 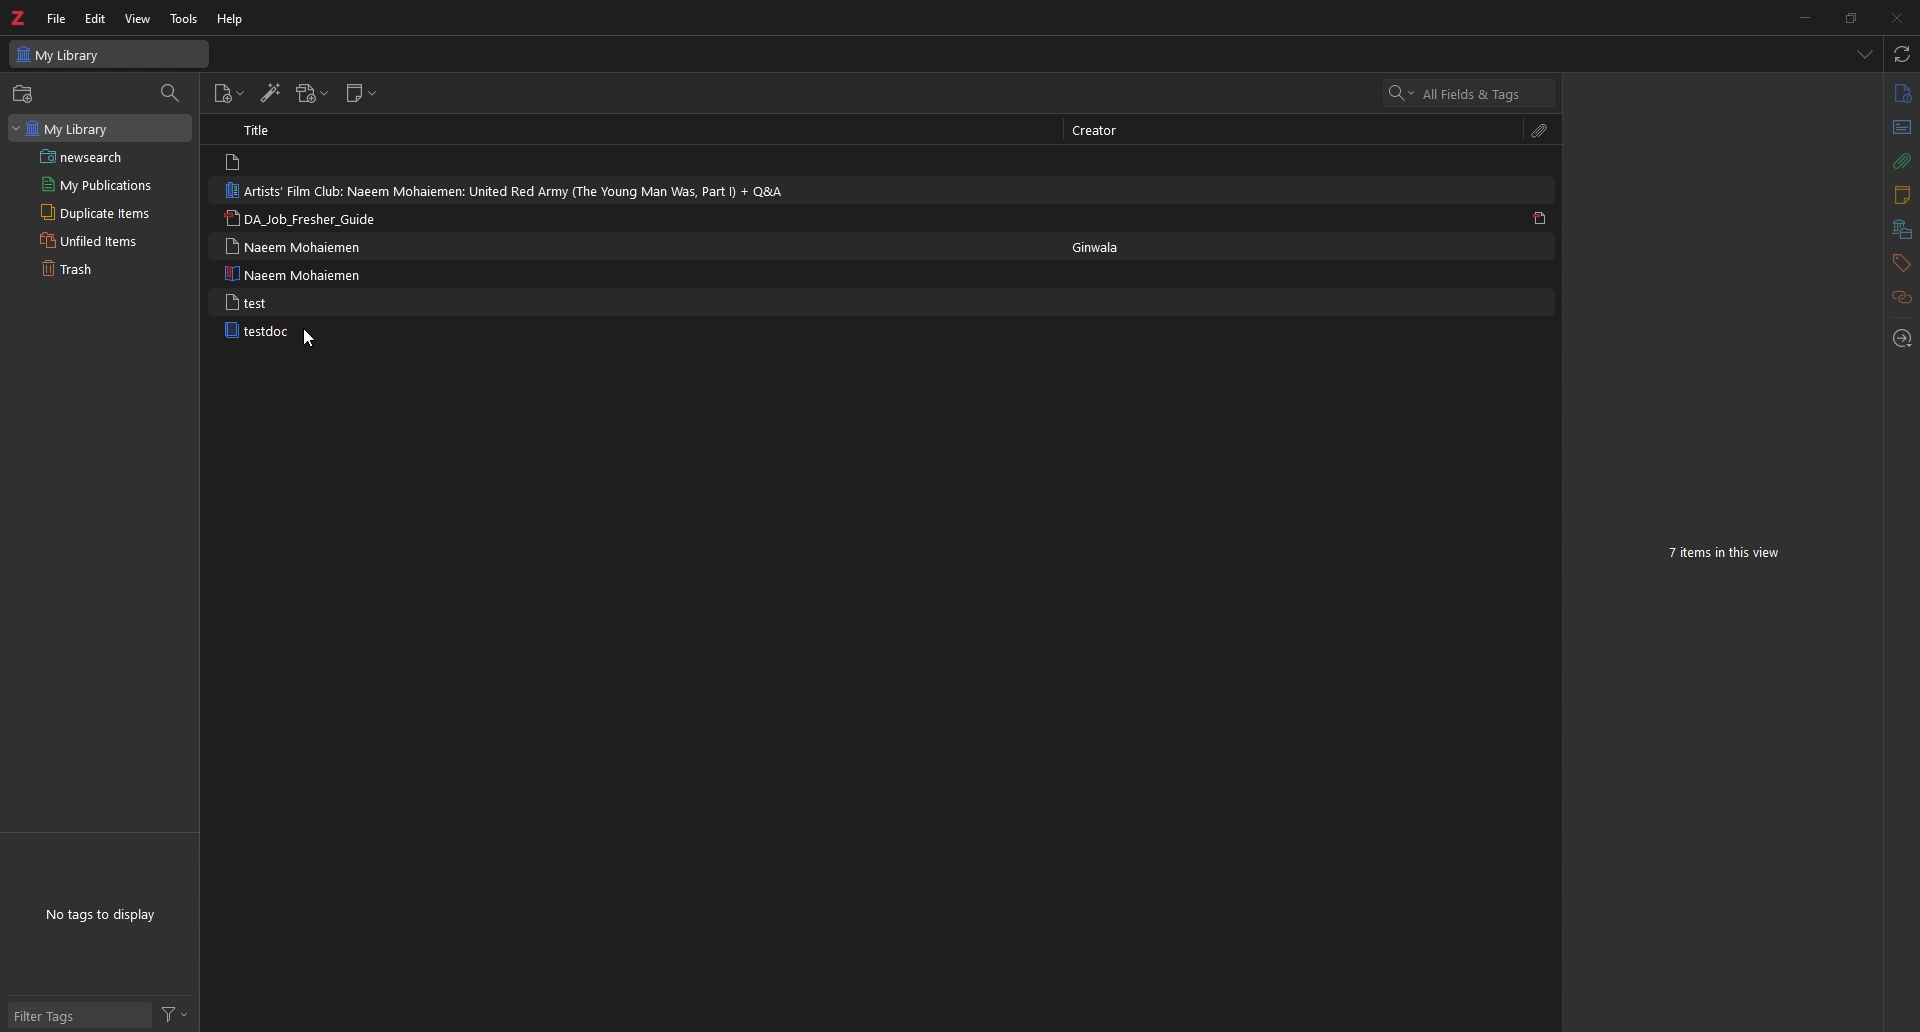 I want to click on Edit, so click(x=95, y=18).